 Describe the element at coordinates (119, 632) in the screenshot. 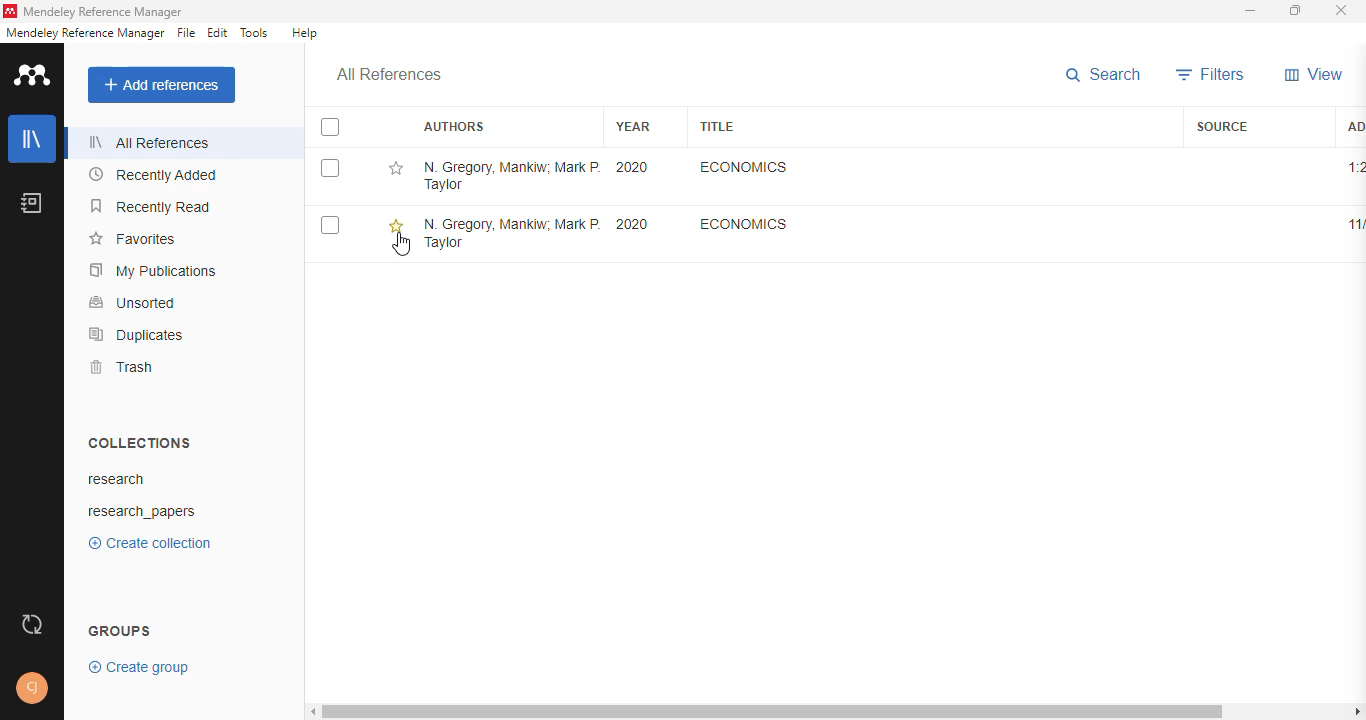

I see `groups` at that location.